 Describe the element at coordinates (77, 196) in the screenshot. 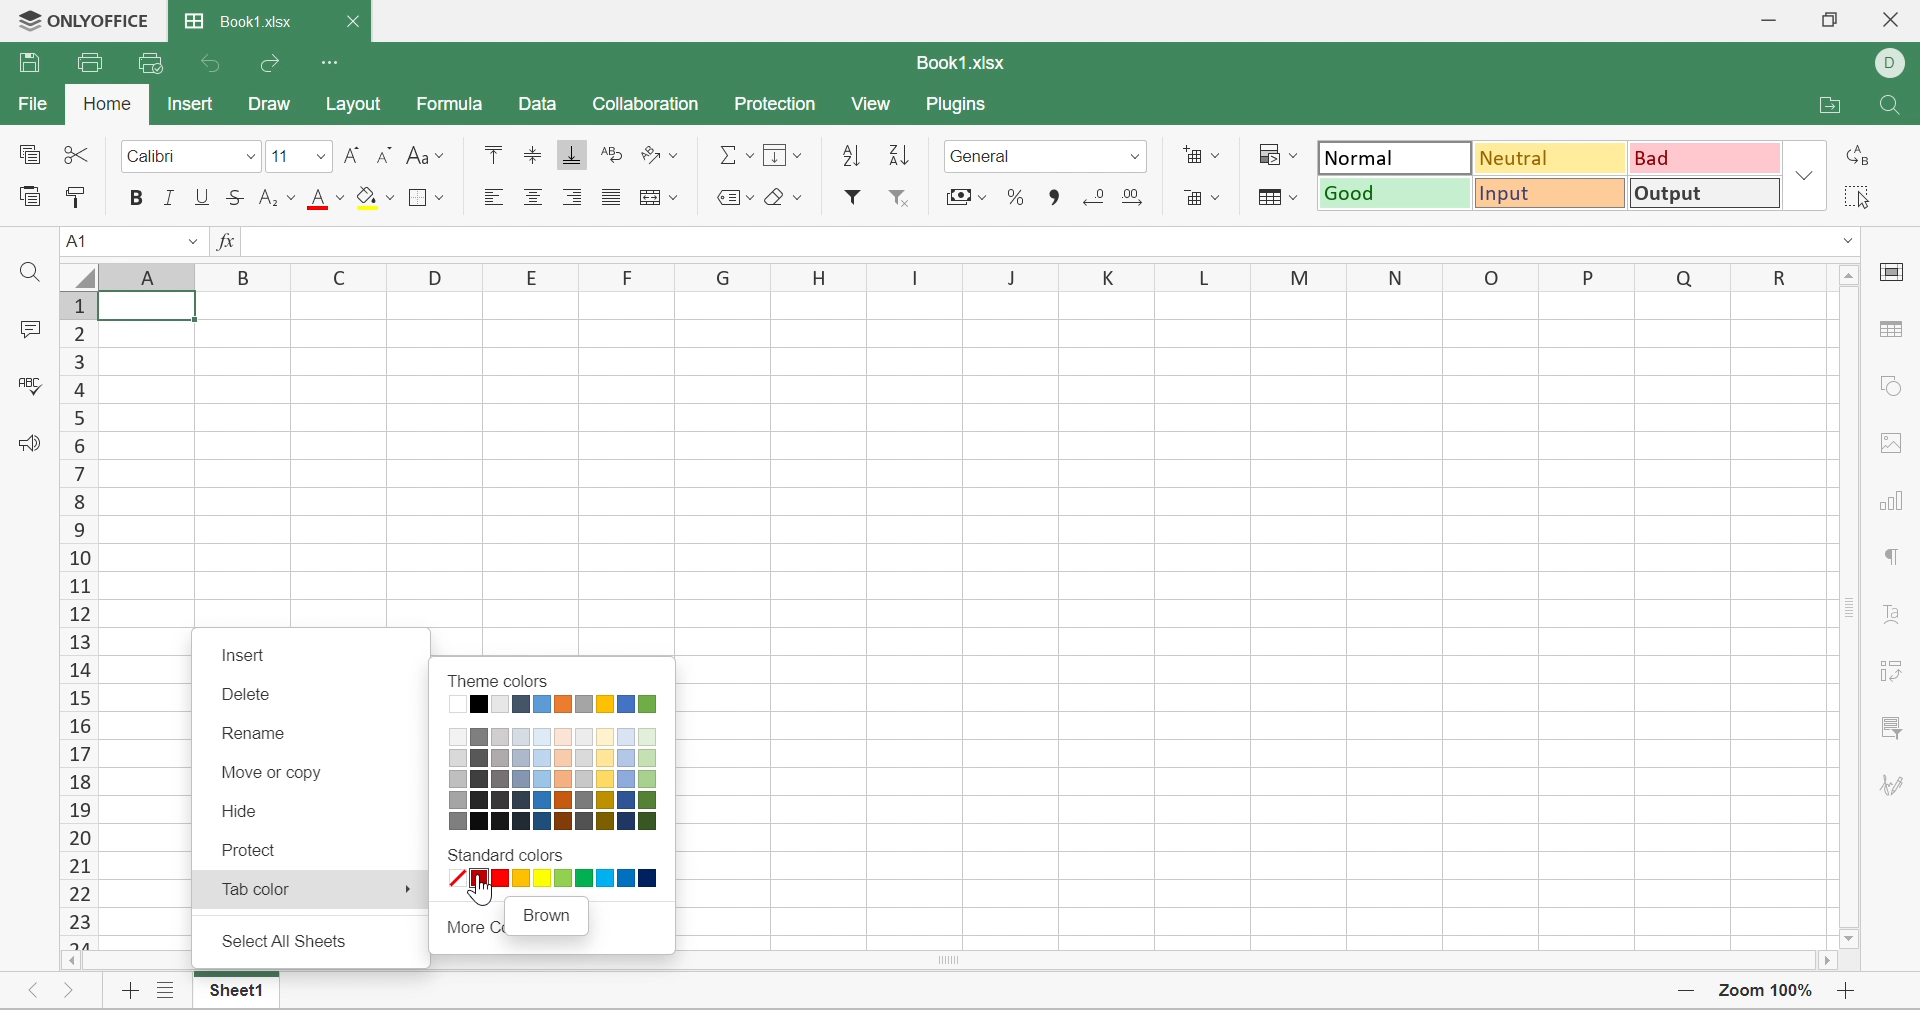

I see `Copy style` at that location.